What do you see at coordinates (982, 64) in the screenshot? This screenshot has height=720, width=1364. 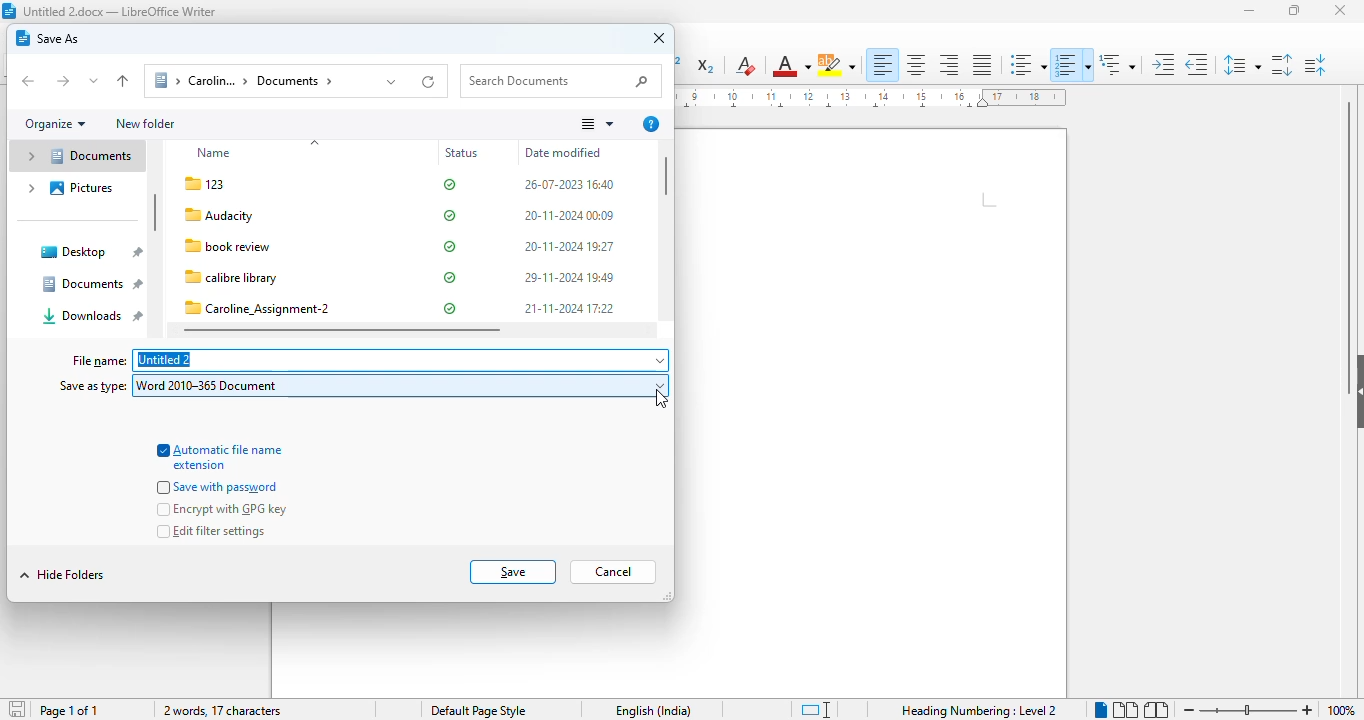 I see `justified` at bounding box center [982, 64].